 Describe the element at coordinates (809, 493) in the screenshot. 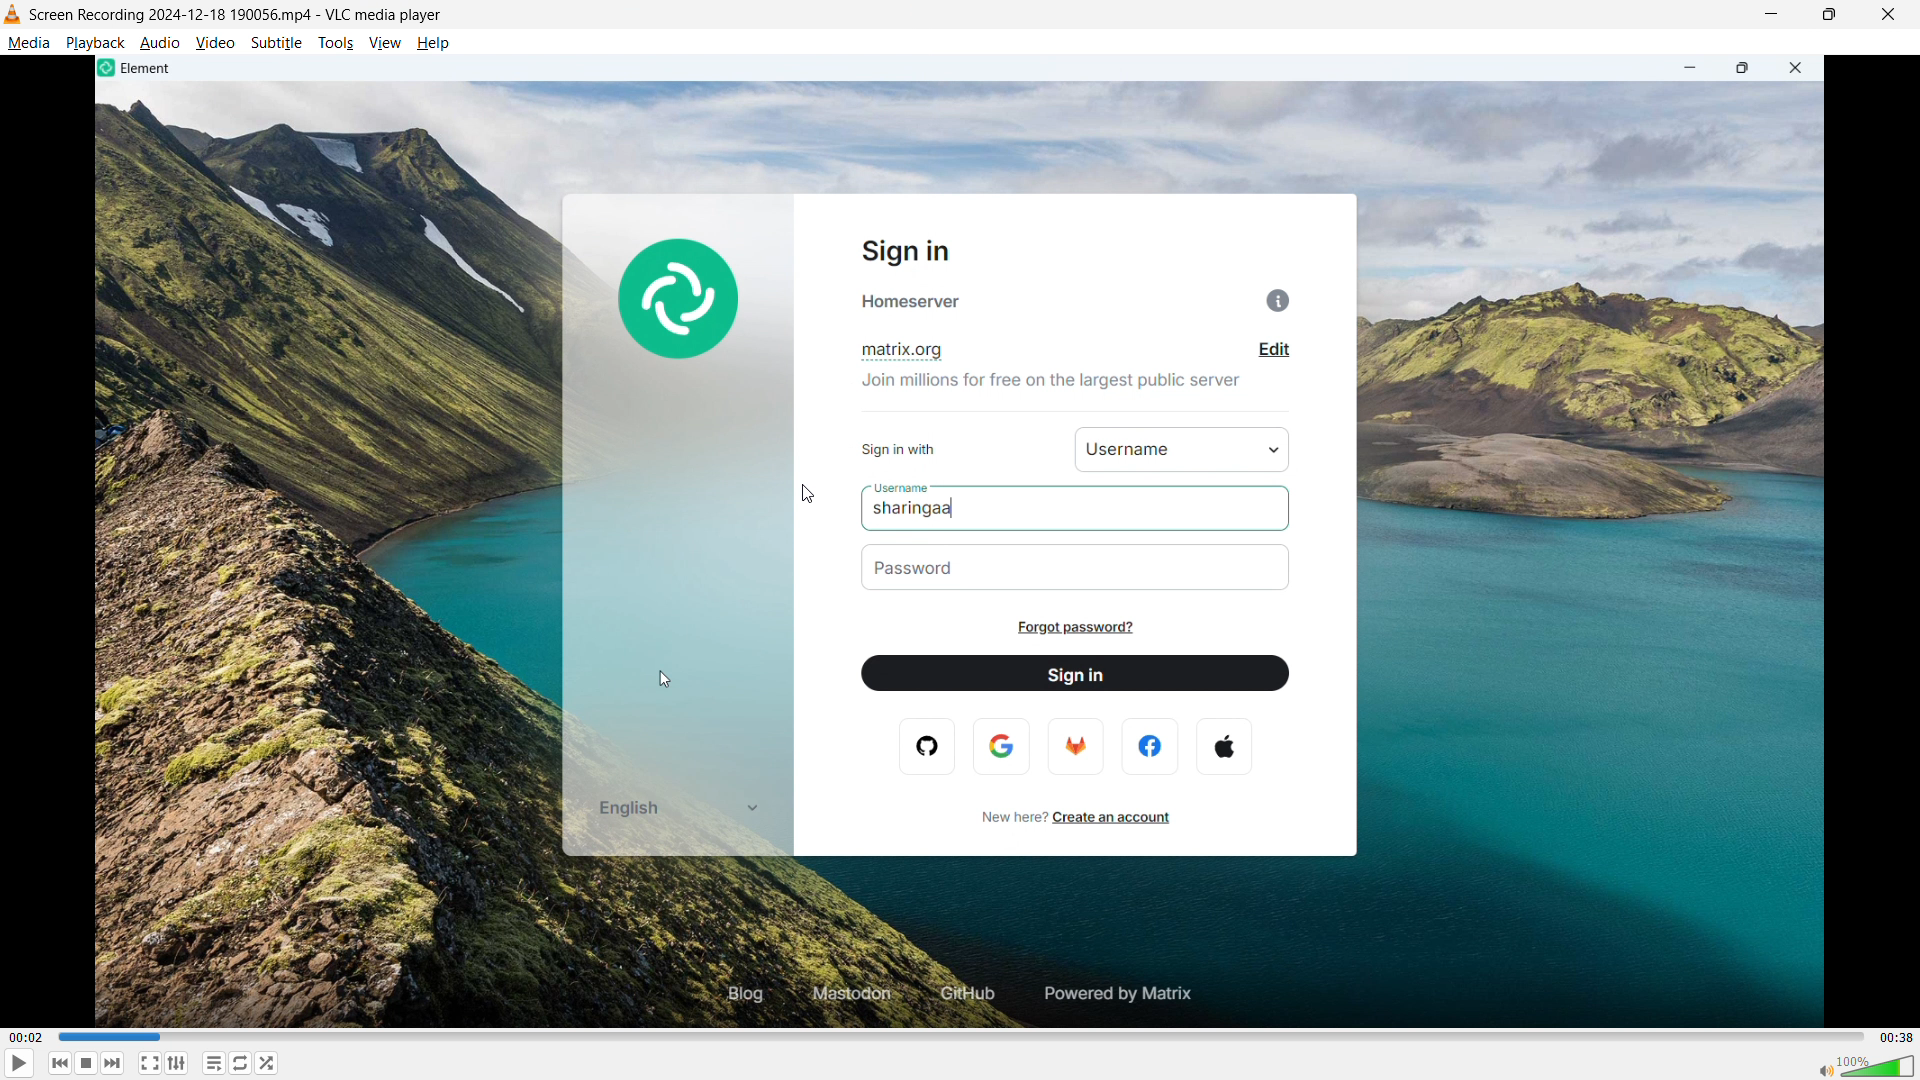

I see `Cursor ` at that location.